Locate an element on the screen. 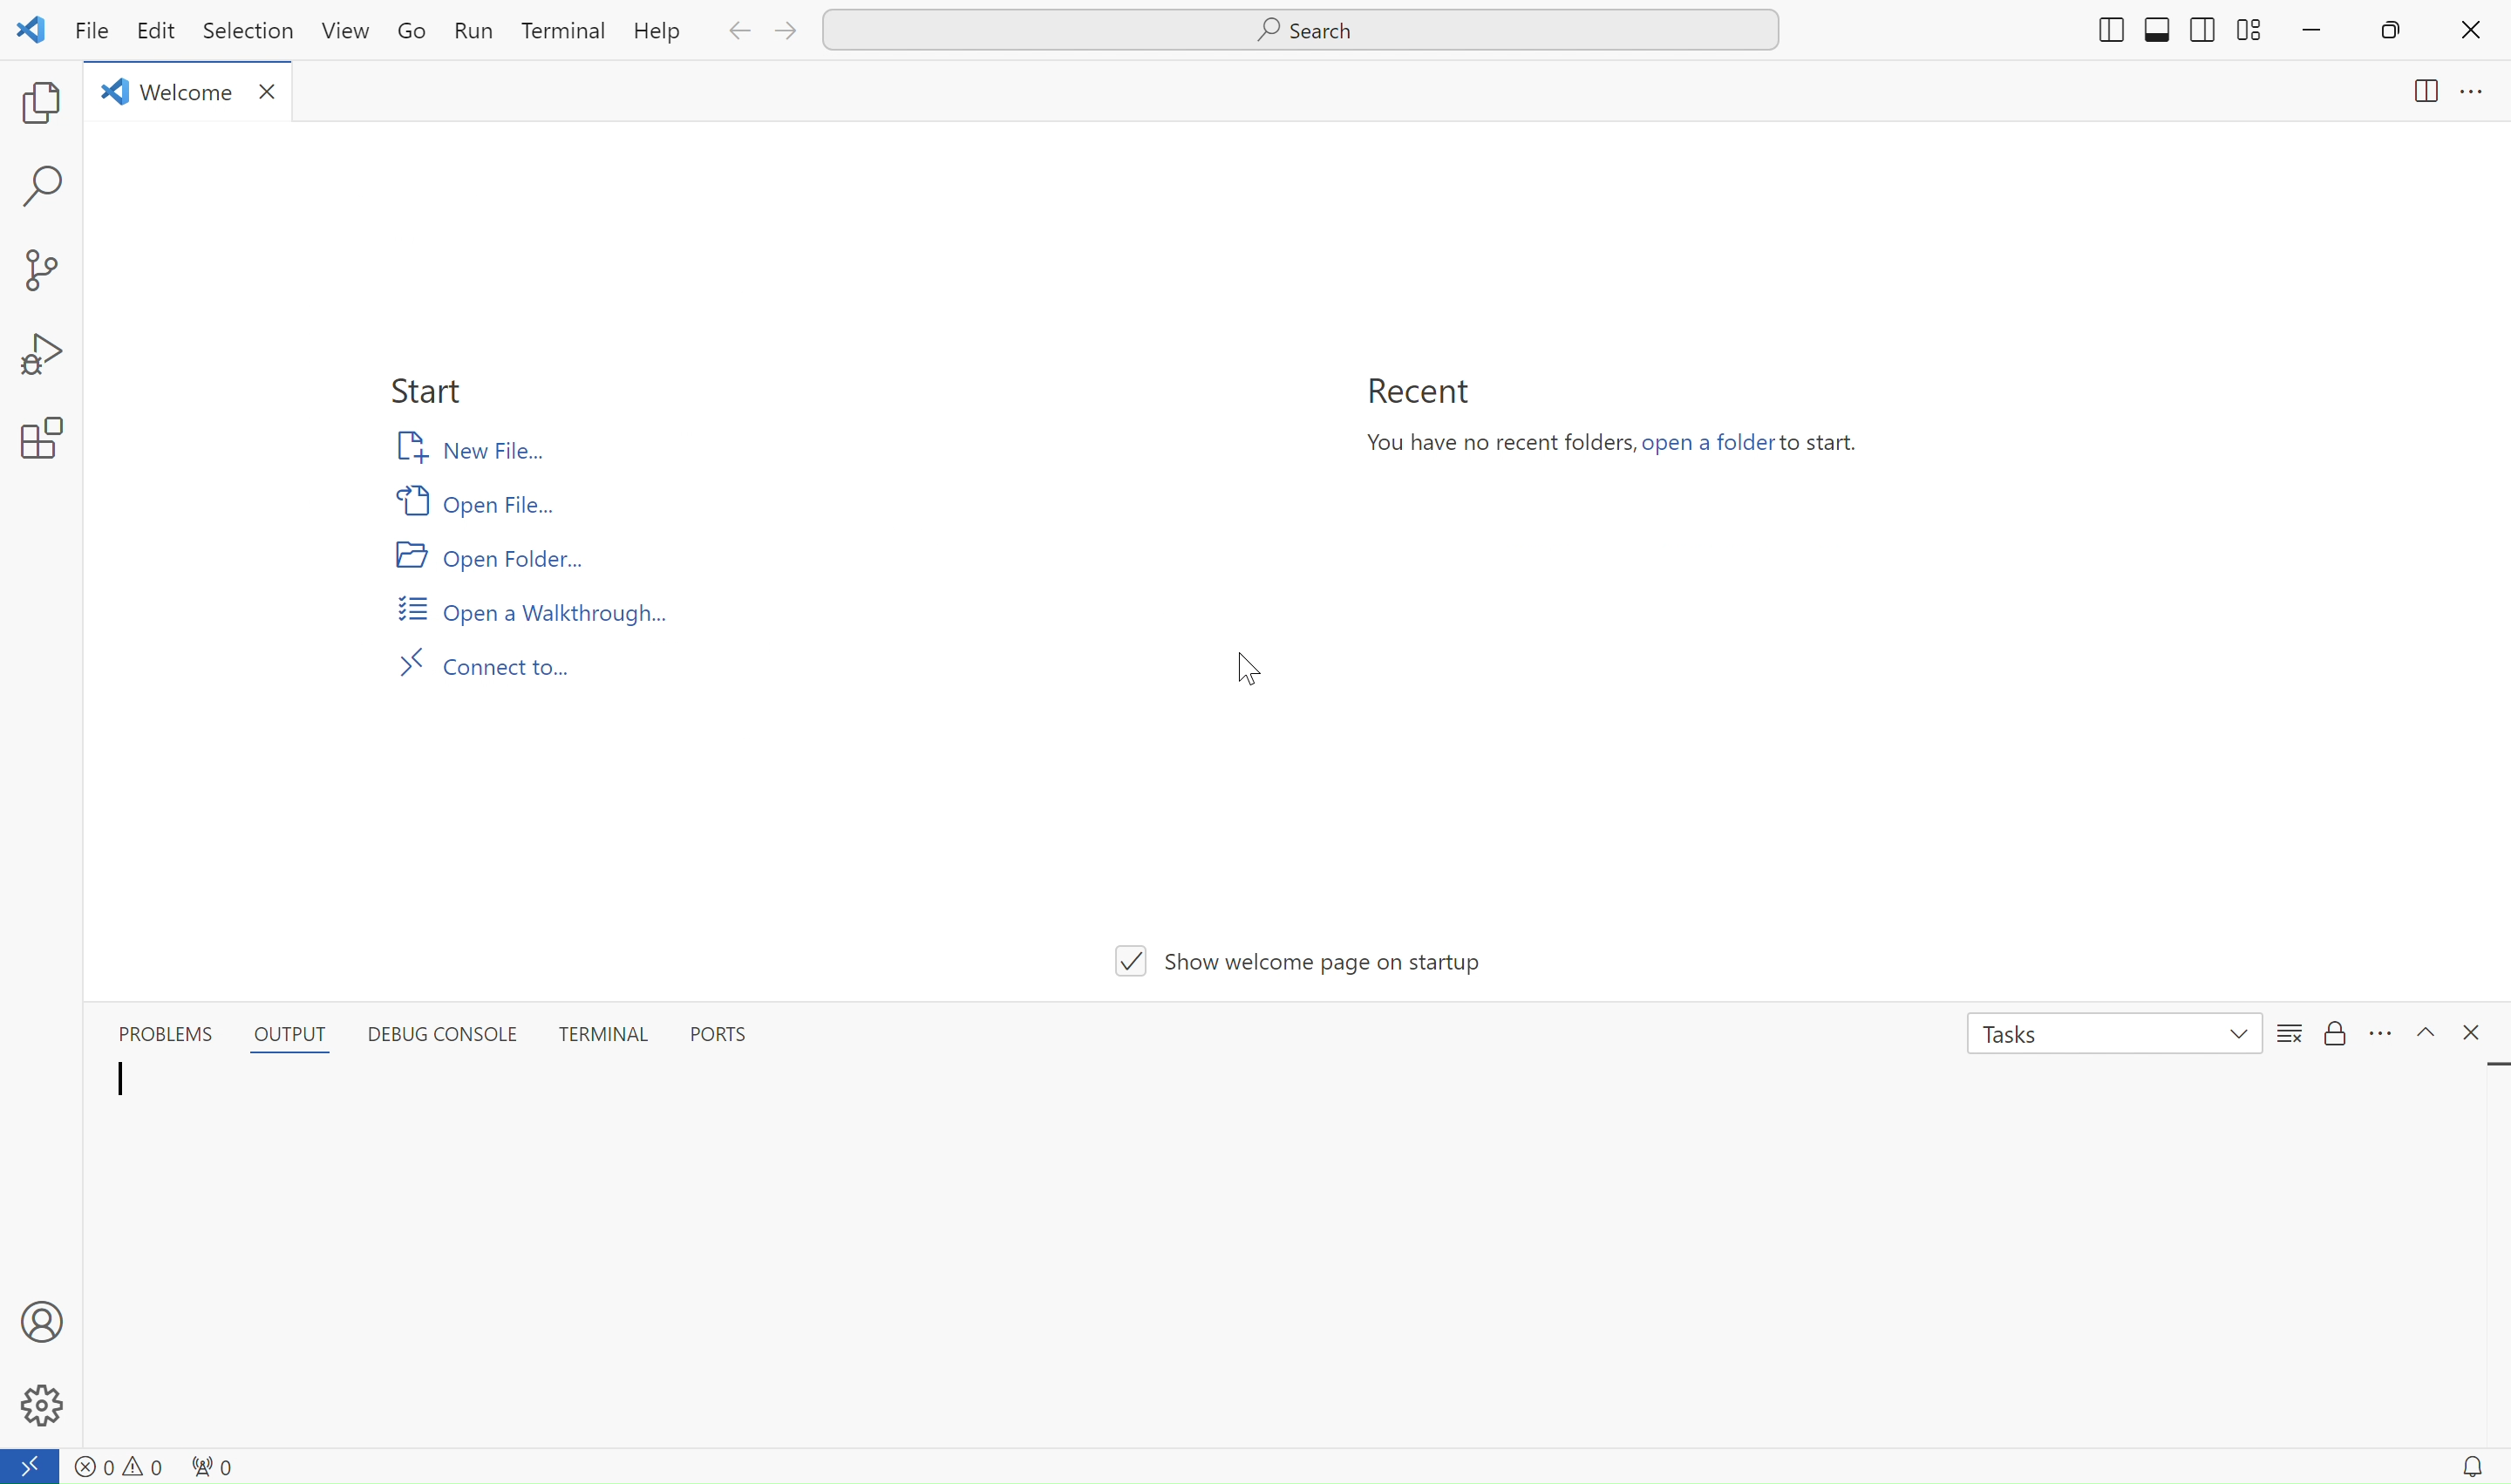 The height and width of the screenshot is (1484, 2511).  is located at coordinates (302, 1027).